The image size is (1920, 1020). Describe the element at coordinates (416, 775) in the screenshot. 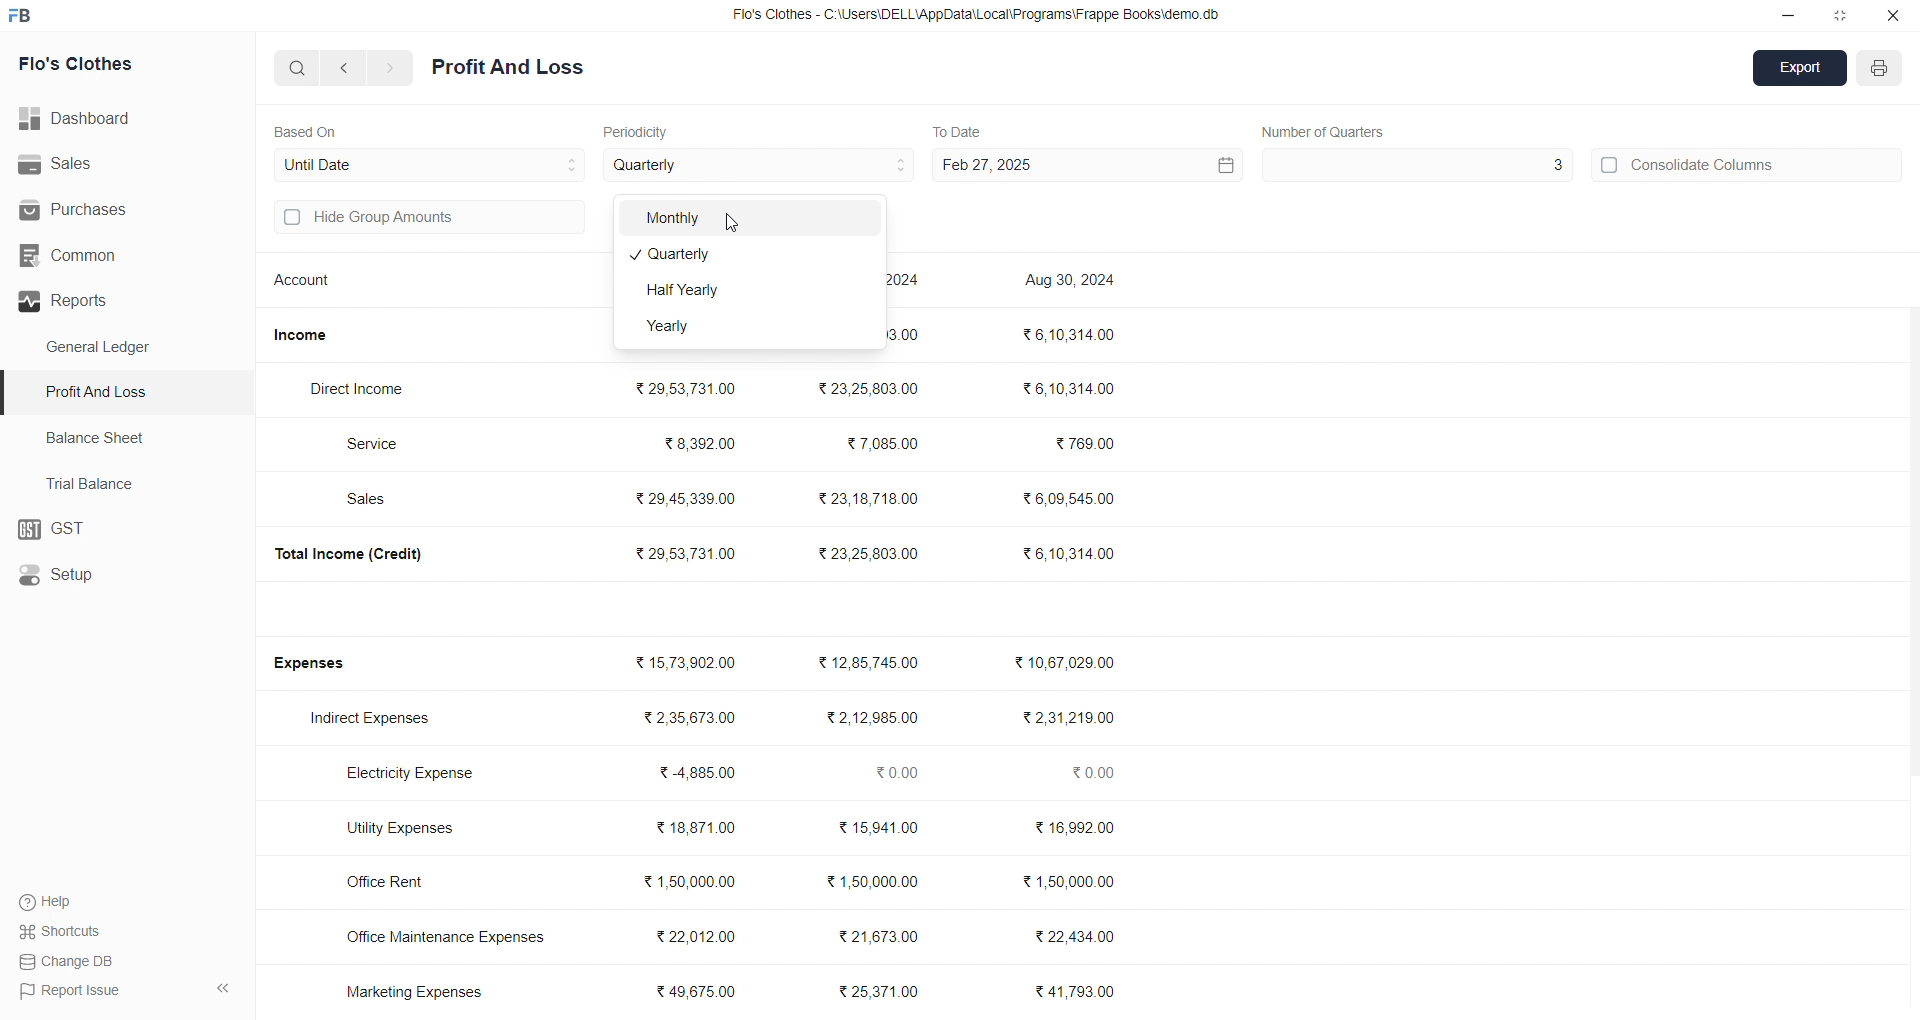

I see `Electricity Expense` at that location.